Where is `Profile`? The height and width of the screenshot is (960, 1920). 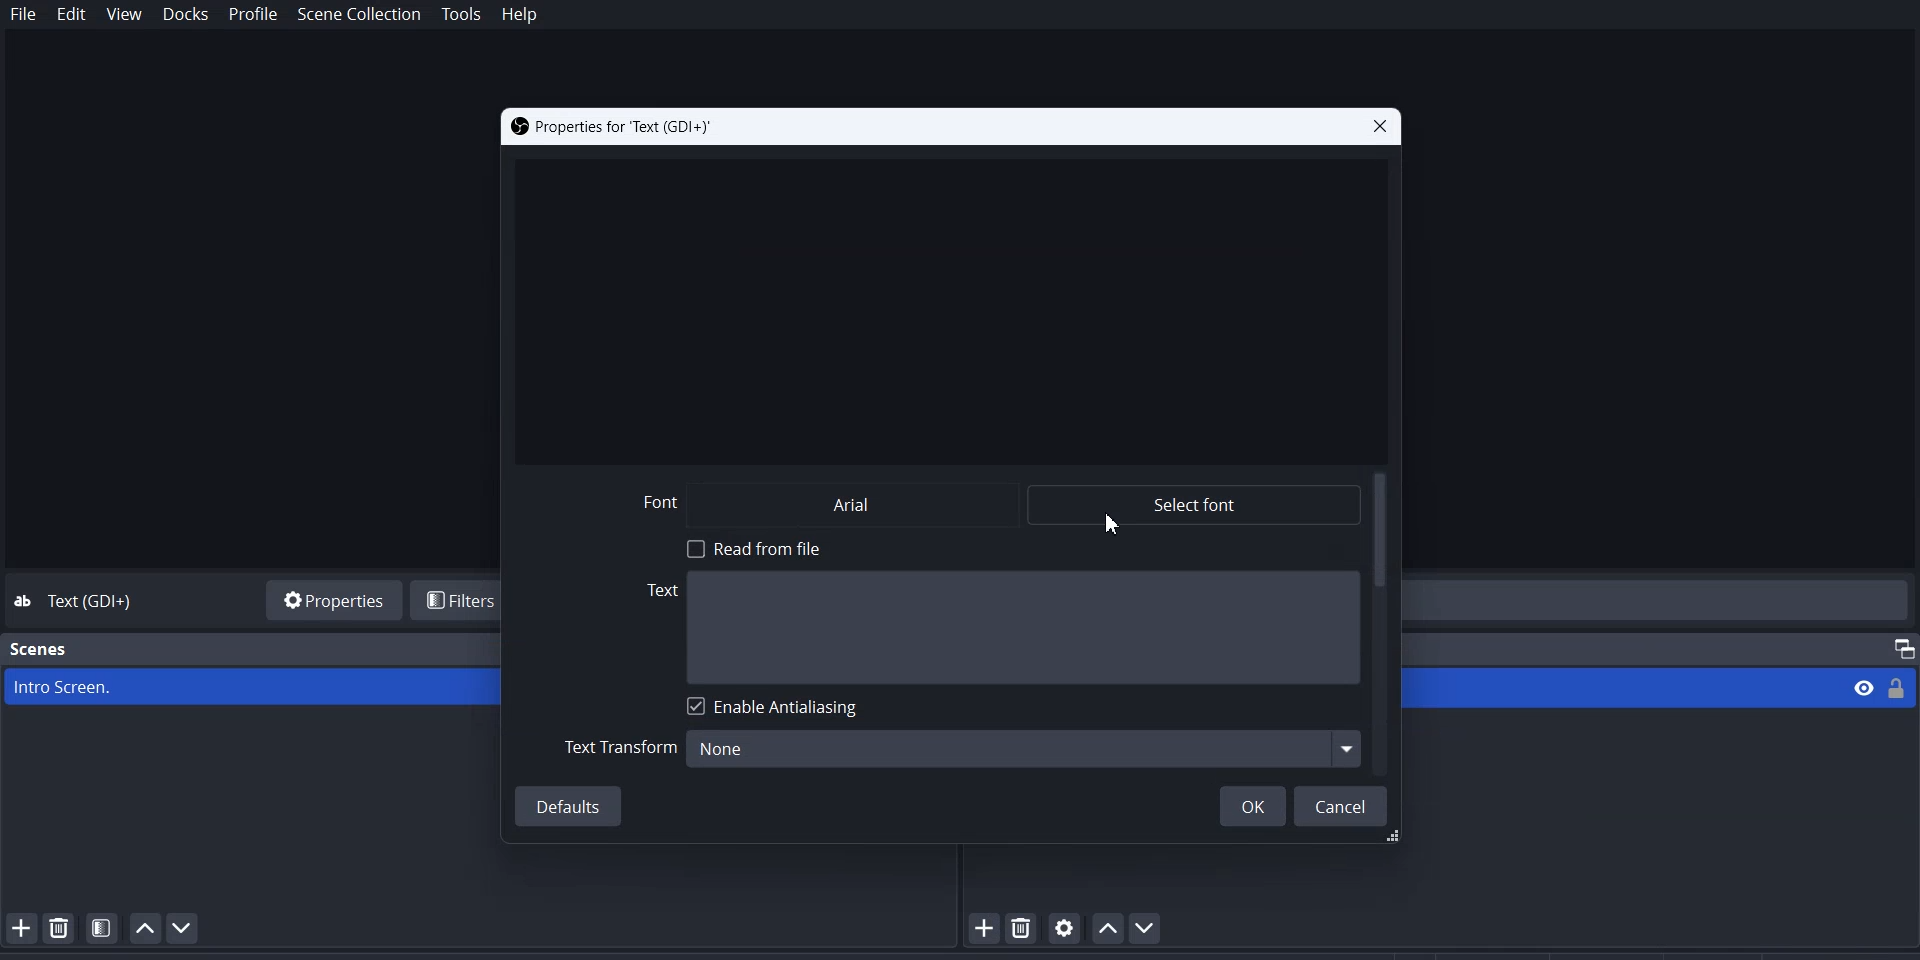
Profile is located at coordinates (254, 15).